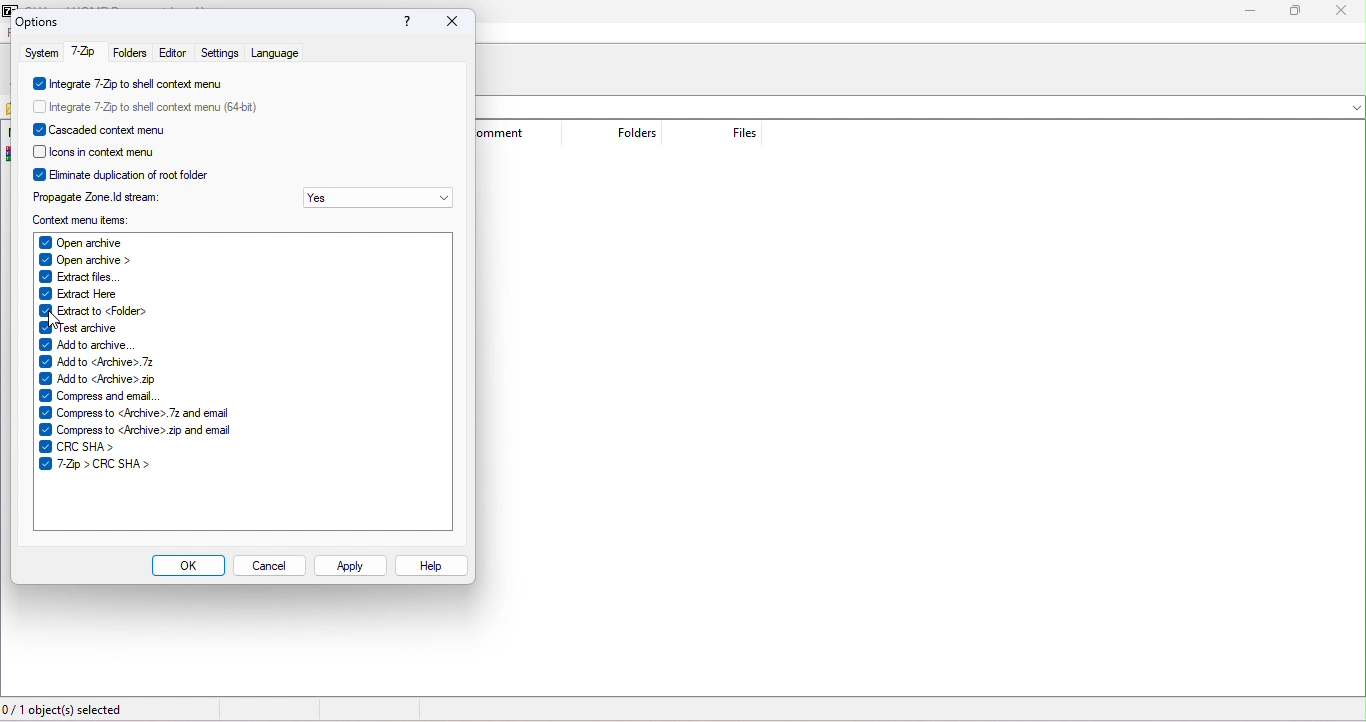 The width and height of the screenshot is (1366, 722). I want to click on files, so click(731, 134).